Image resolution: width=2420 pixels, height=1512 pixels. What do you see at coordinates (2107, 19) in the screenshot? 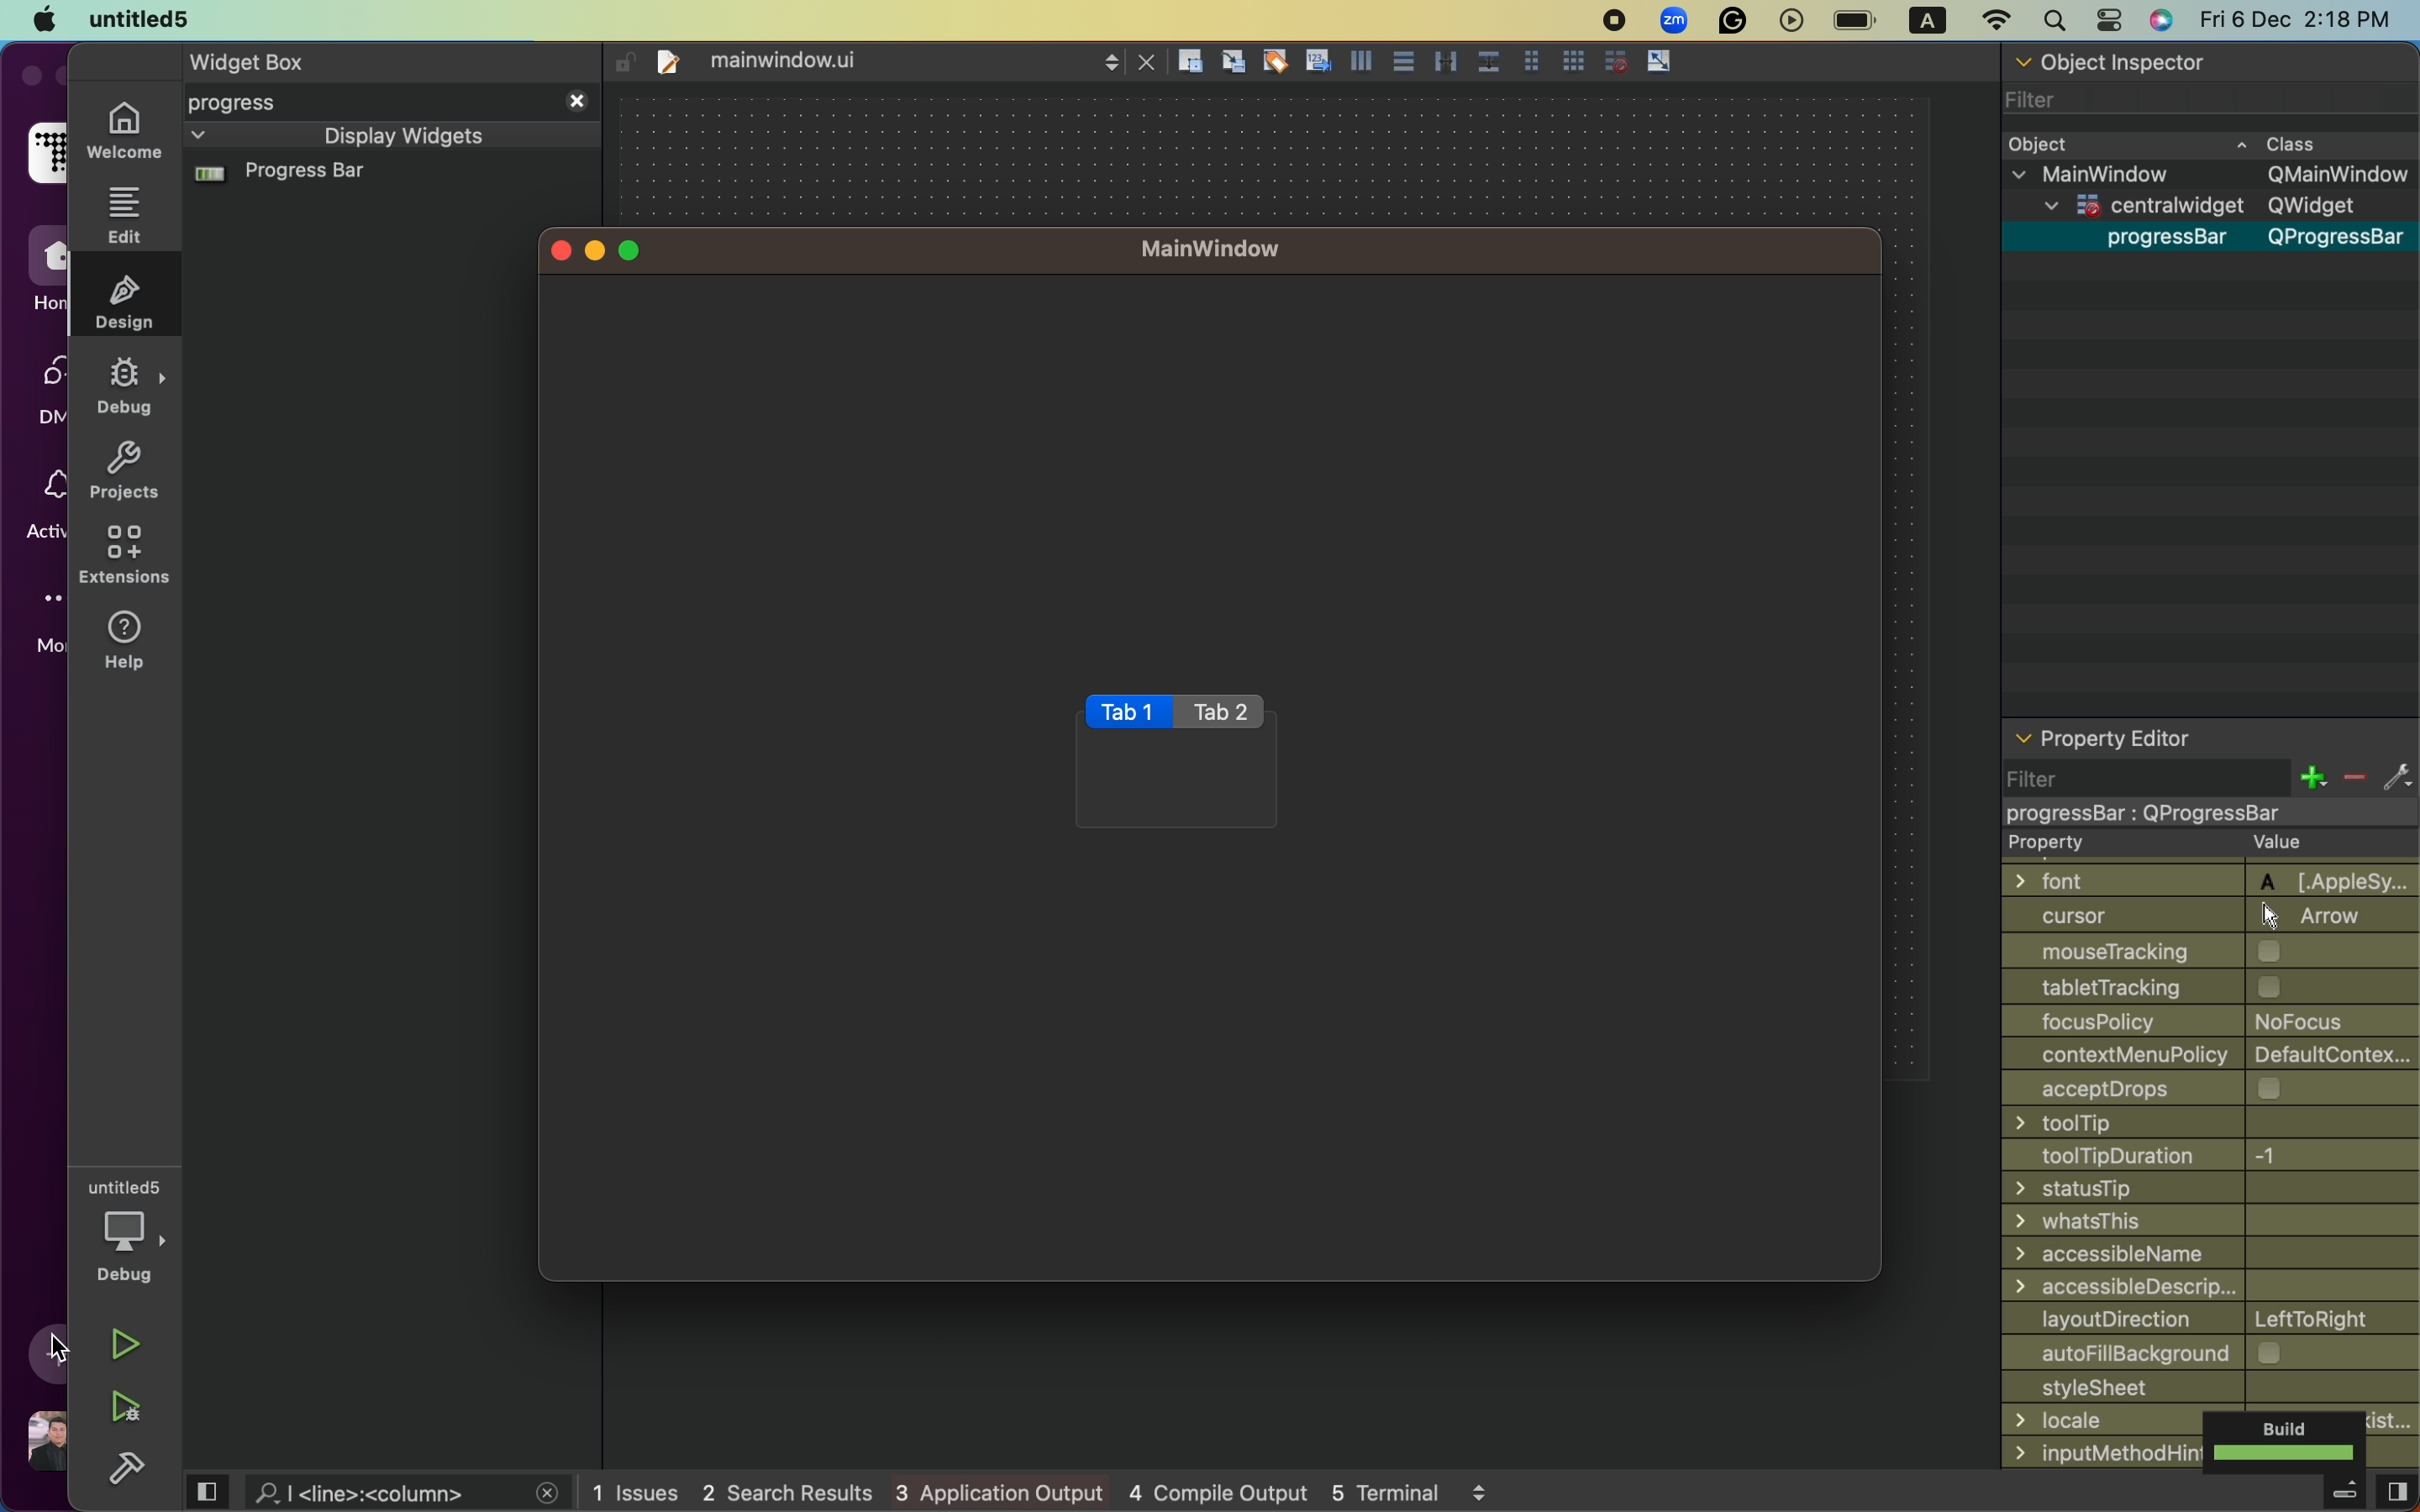
I see `settings` at bounding box center [2107, 19].